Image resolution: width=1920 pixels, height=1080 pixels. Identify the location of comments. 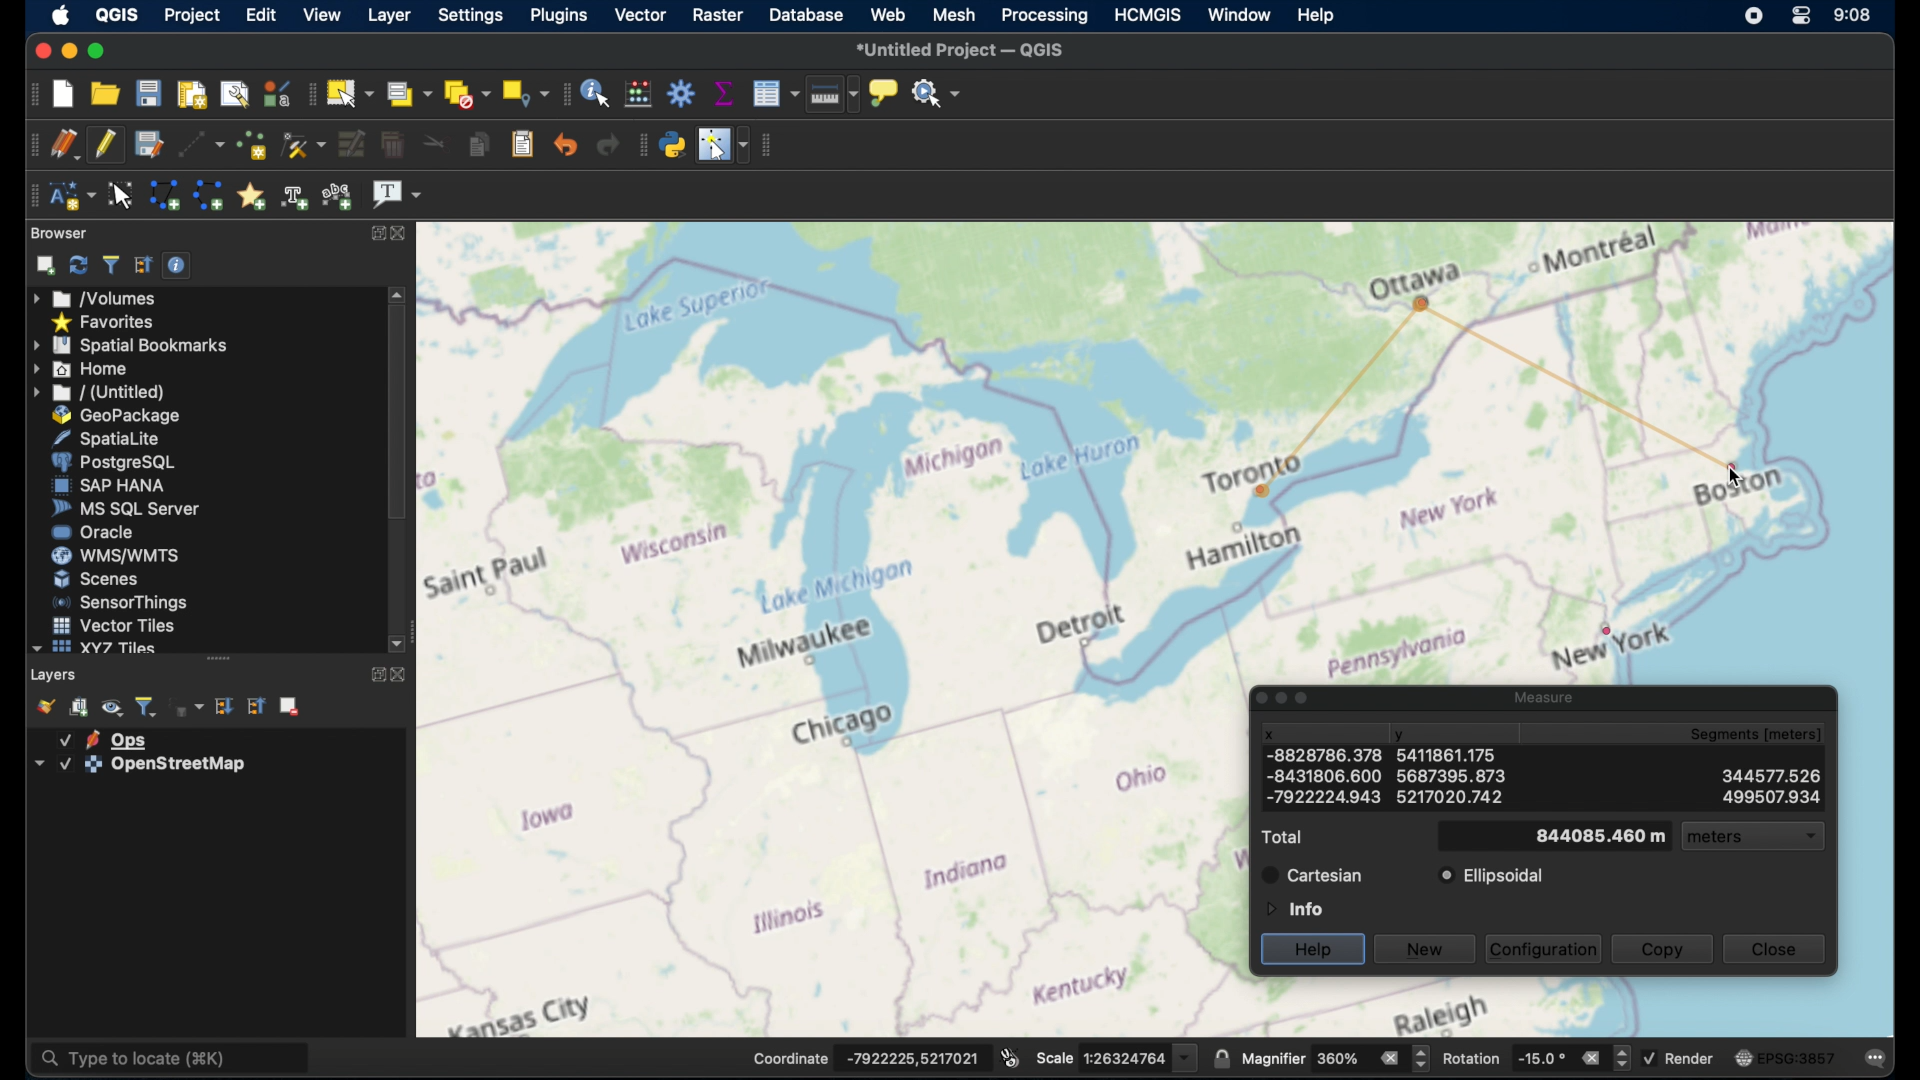
(1877, 1056).